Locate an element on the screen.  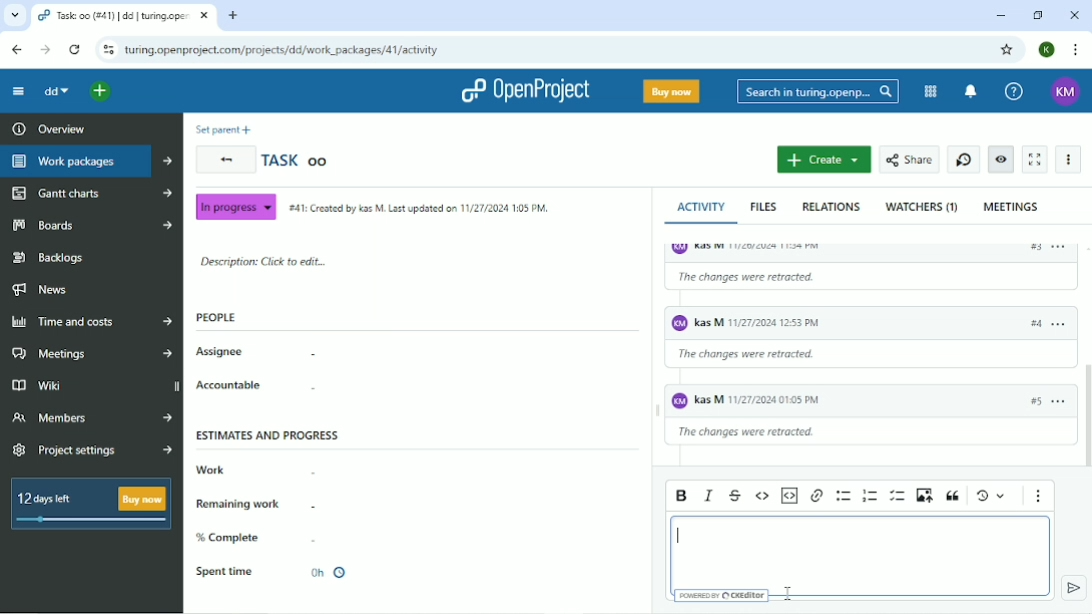
Bulleted list is located at coordinates (842, 495).